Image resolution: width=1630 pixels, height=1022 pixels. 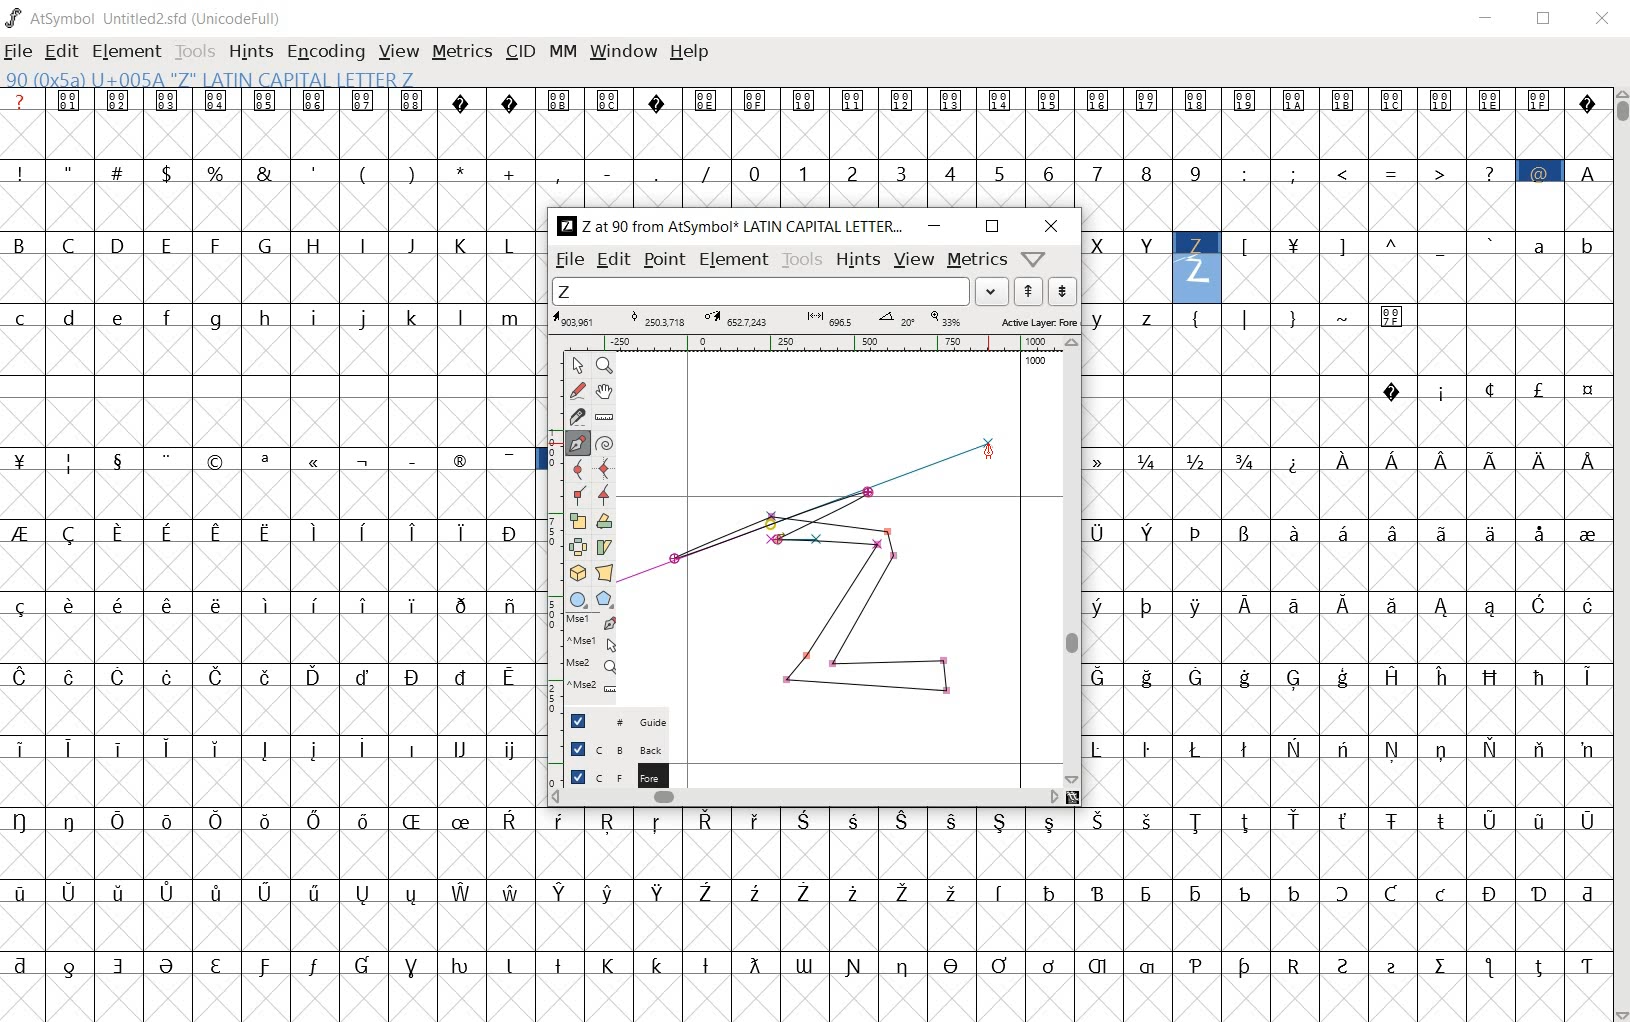 What do you see at coordinates (269, 544) in the screenshot?
I see `glyphs` at bounding box center [269, 544].